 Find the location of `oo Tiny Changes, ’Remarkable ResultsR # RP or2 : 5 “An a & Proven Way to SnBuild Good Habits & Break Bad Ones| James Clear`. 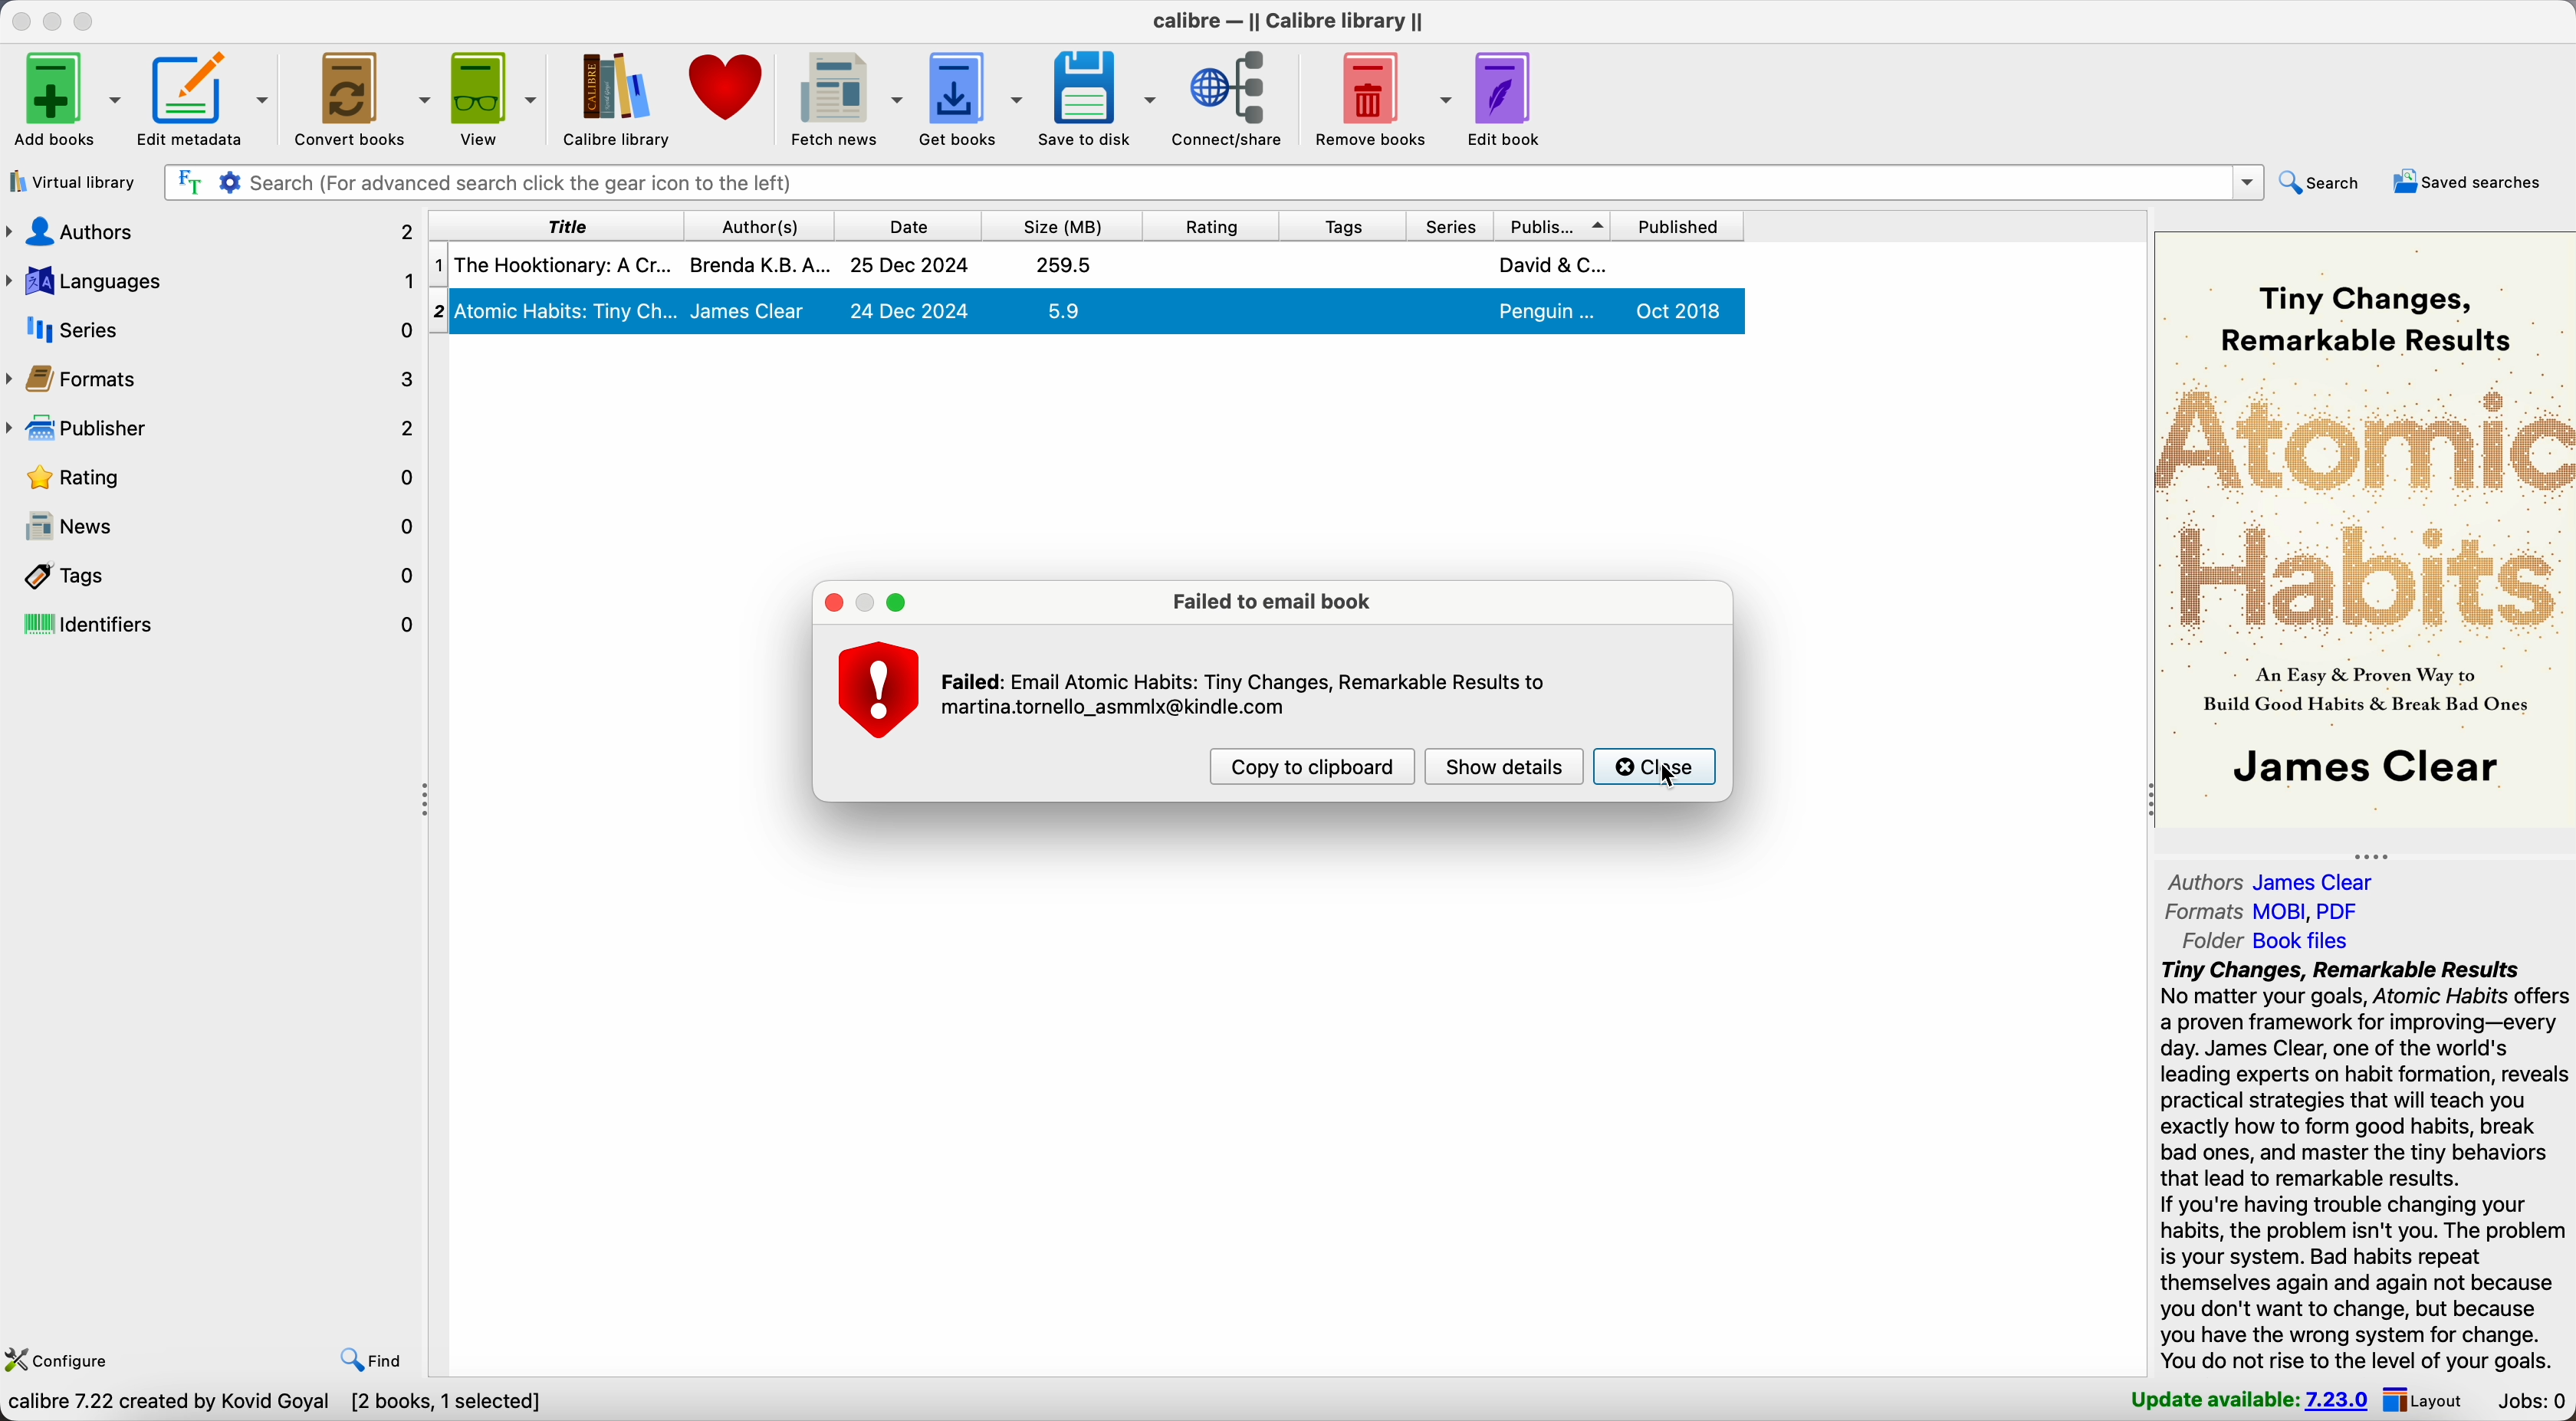

oo Tiny Changes, ’Remarkable ResultsR # RP or2 : 5 “An a & Proven Way to SnBuild Good Habits & Break Bad Ones| James Clear is located at coordinates (2360, 530).